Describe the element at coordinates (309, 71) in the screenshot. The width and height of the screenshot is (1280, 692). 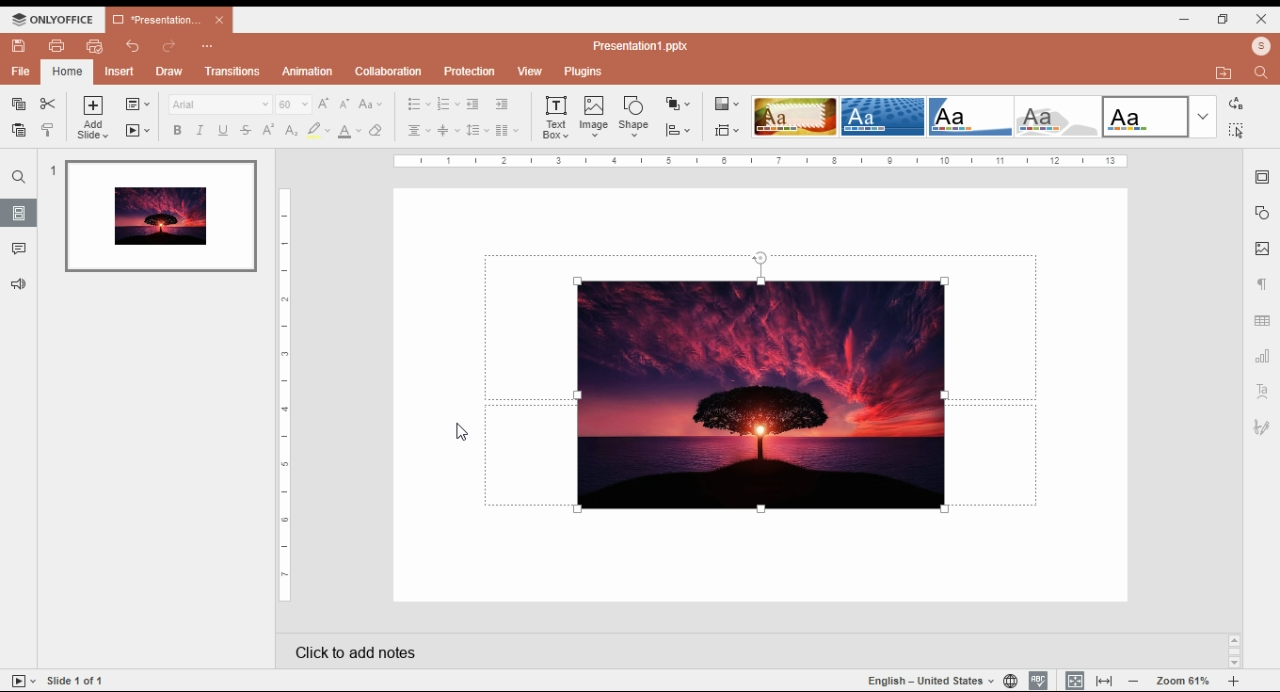
I see `animation` at that location.